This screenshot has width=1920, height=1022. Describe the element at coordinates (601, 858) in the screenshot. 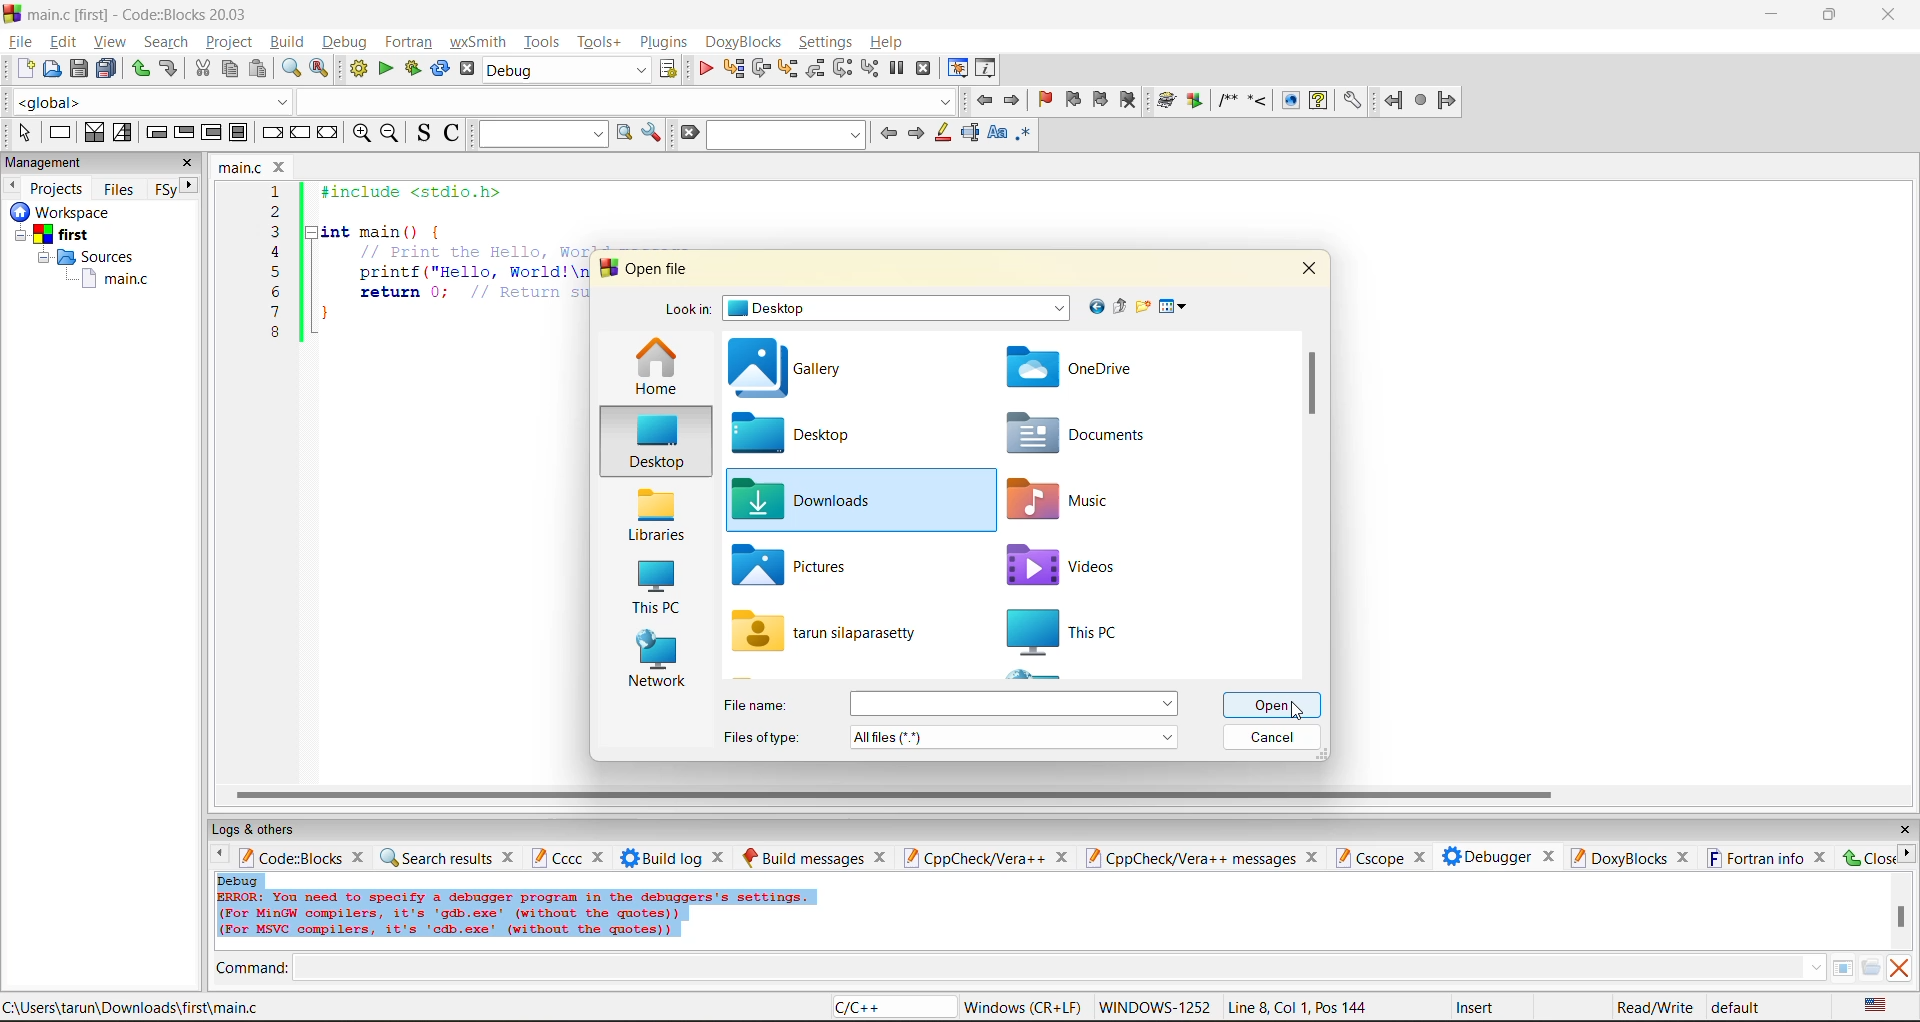

I see `close` at that location.